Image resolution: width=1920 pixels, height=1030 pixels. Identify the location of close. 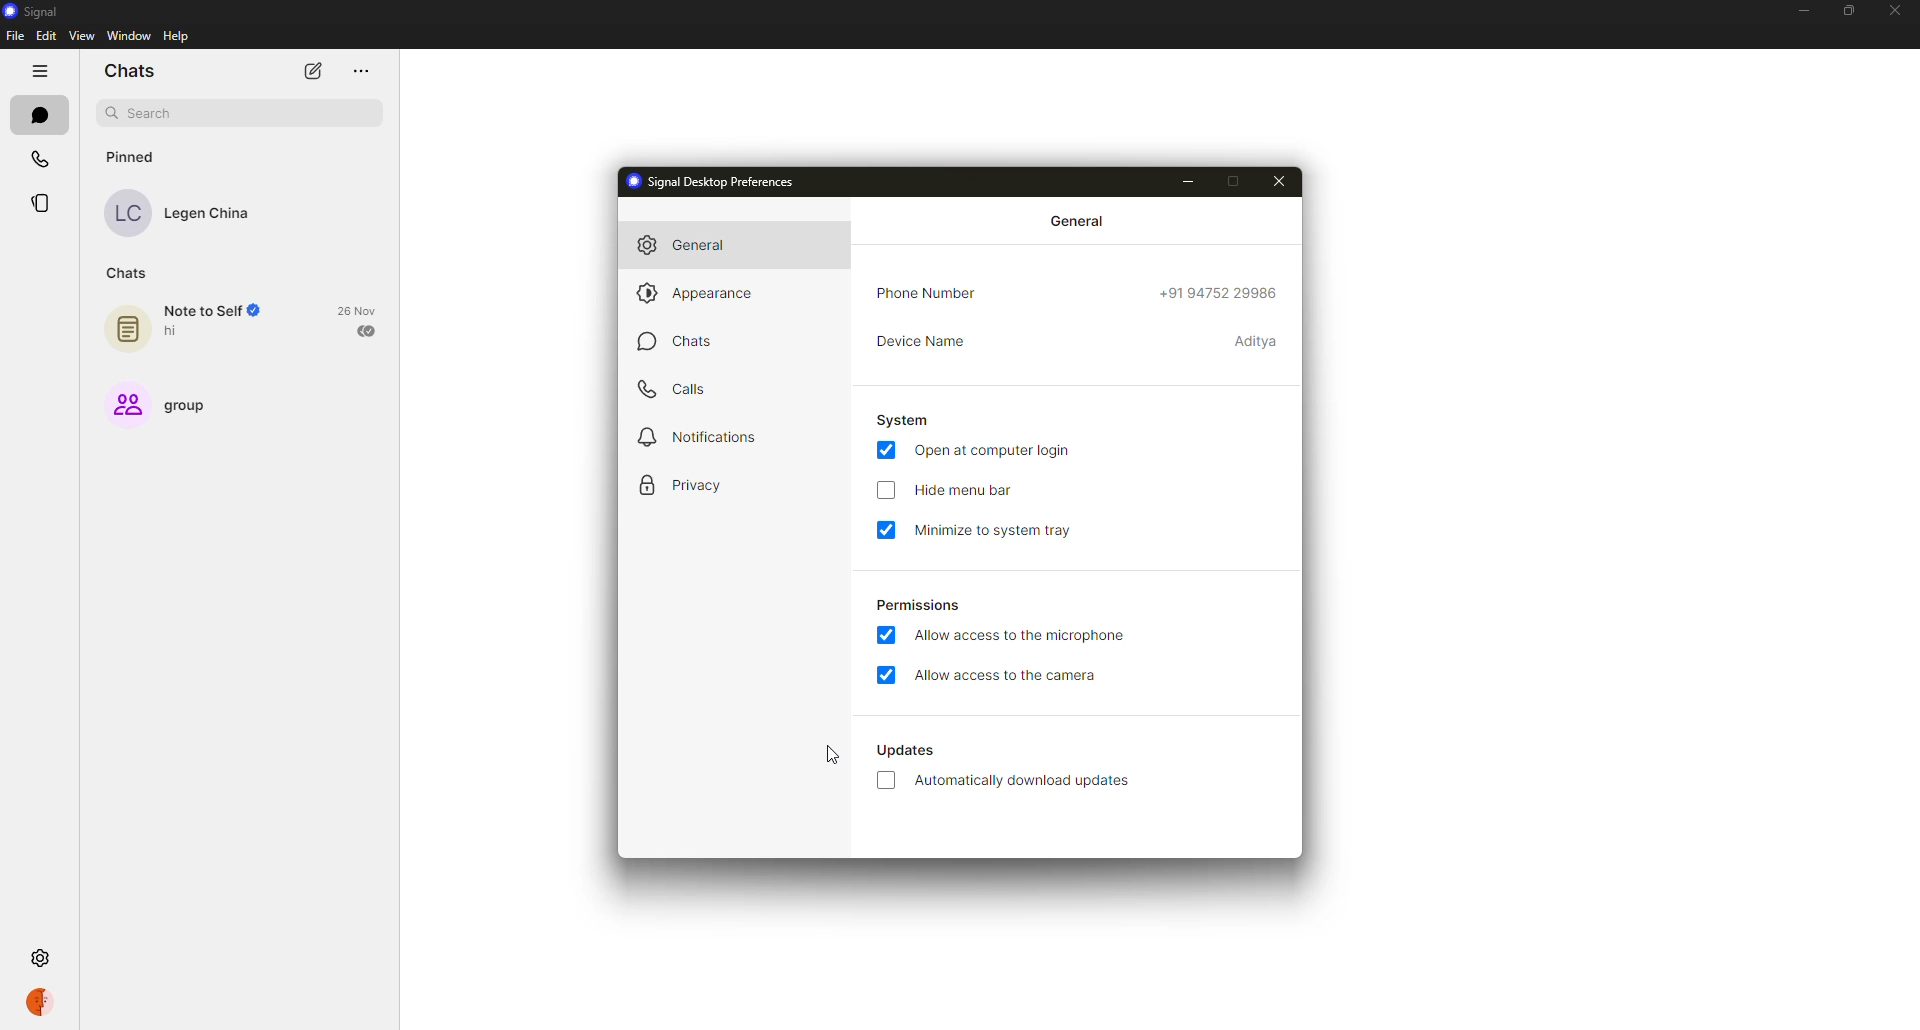
(1279, 182).